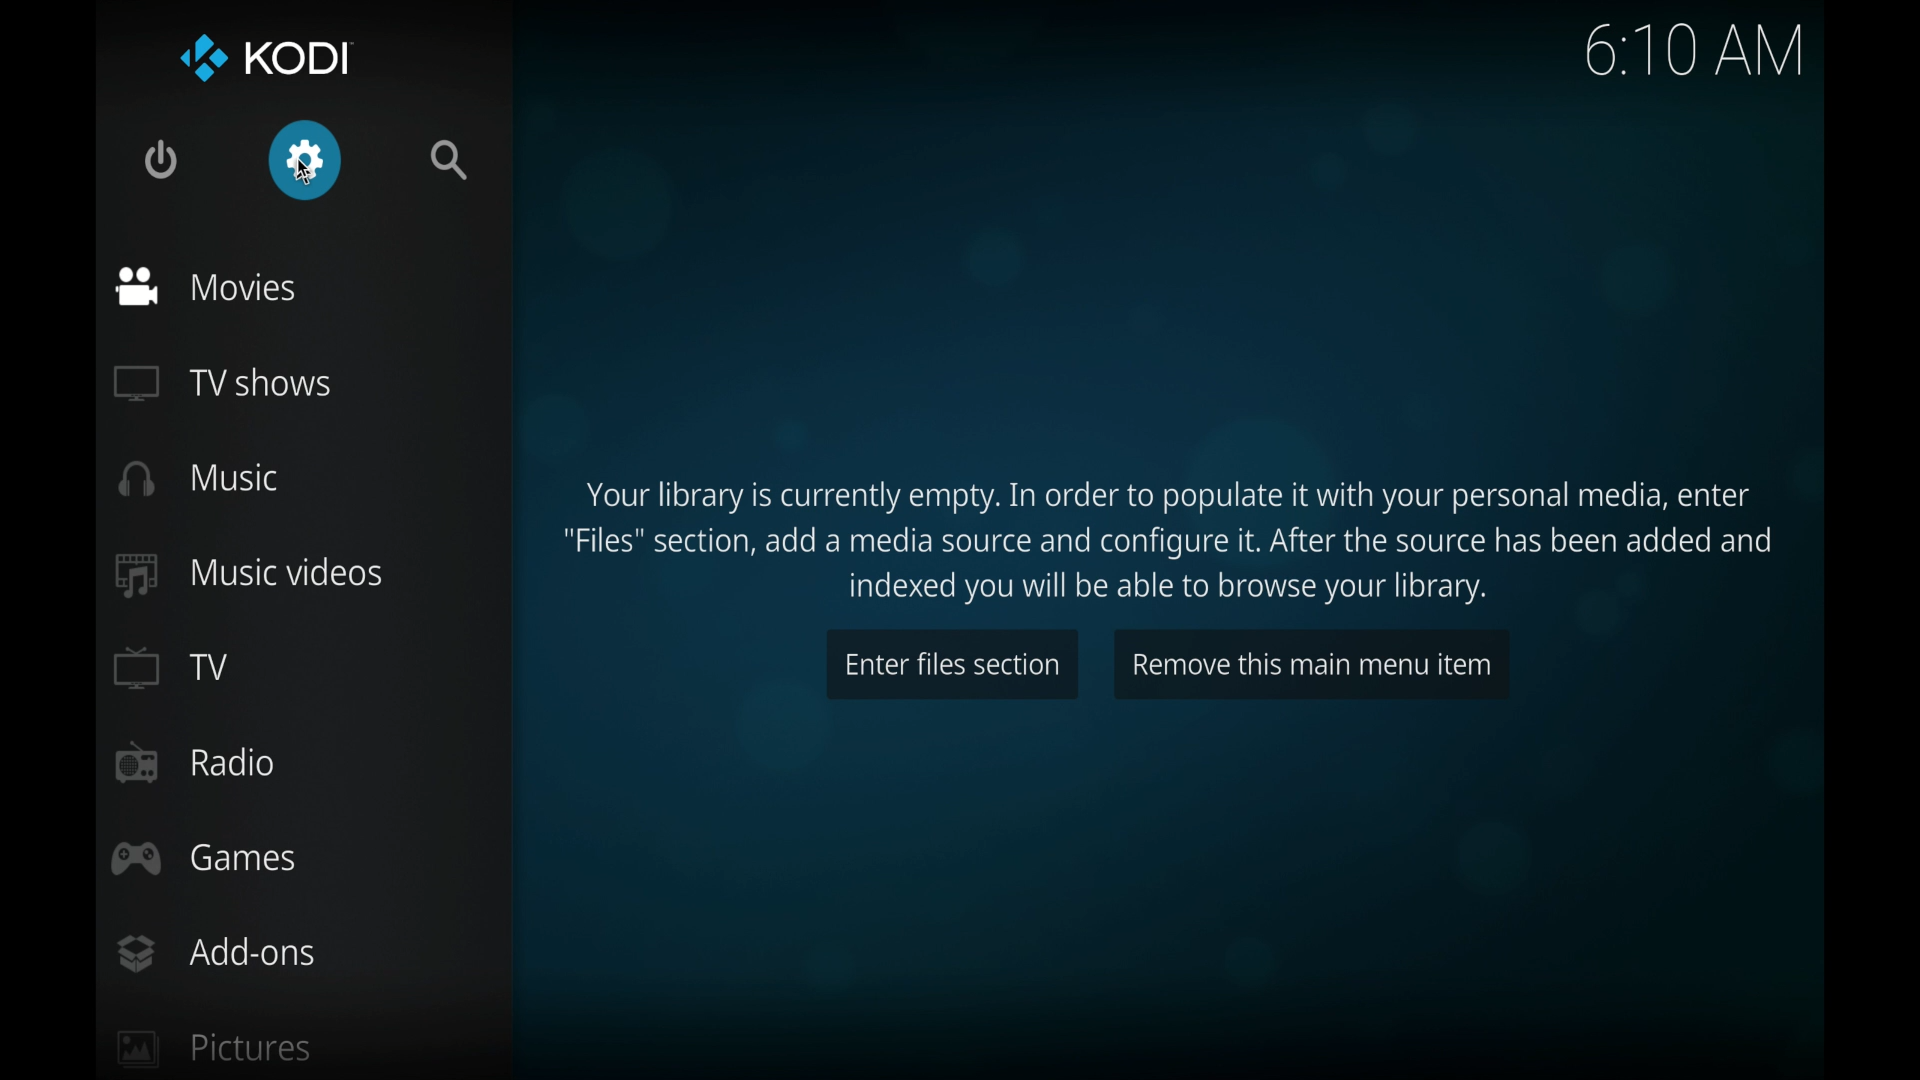 Image resolution: width=1920 pixels, height=1080 pixels. I want to click on search, so click(449, 160).